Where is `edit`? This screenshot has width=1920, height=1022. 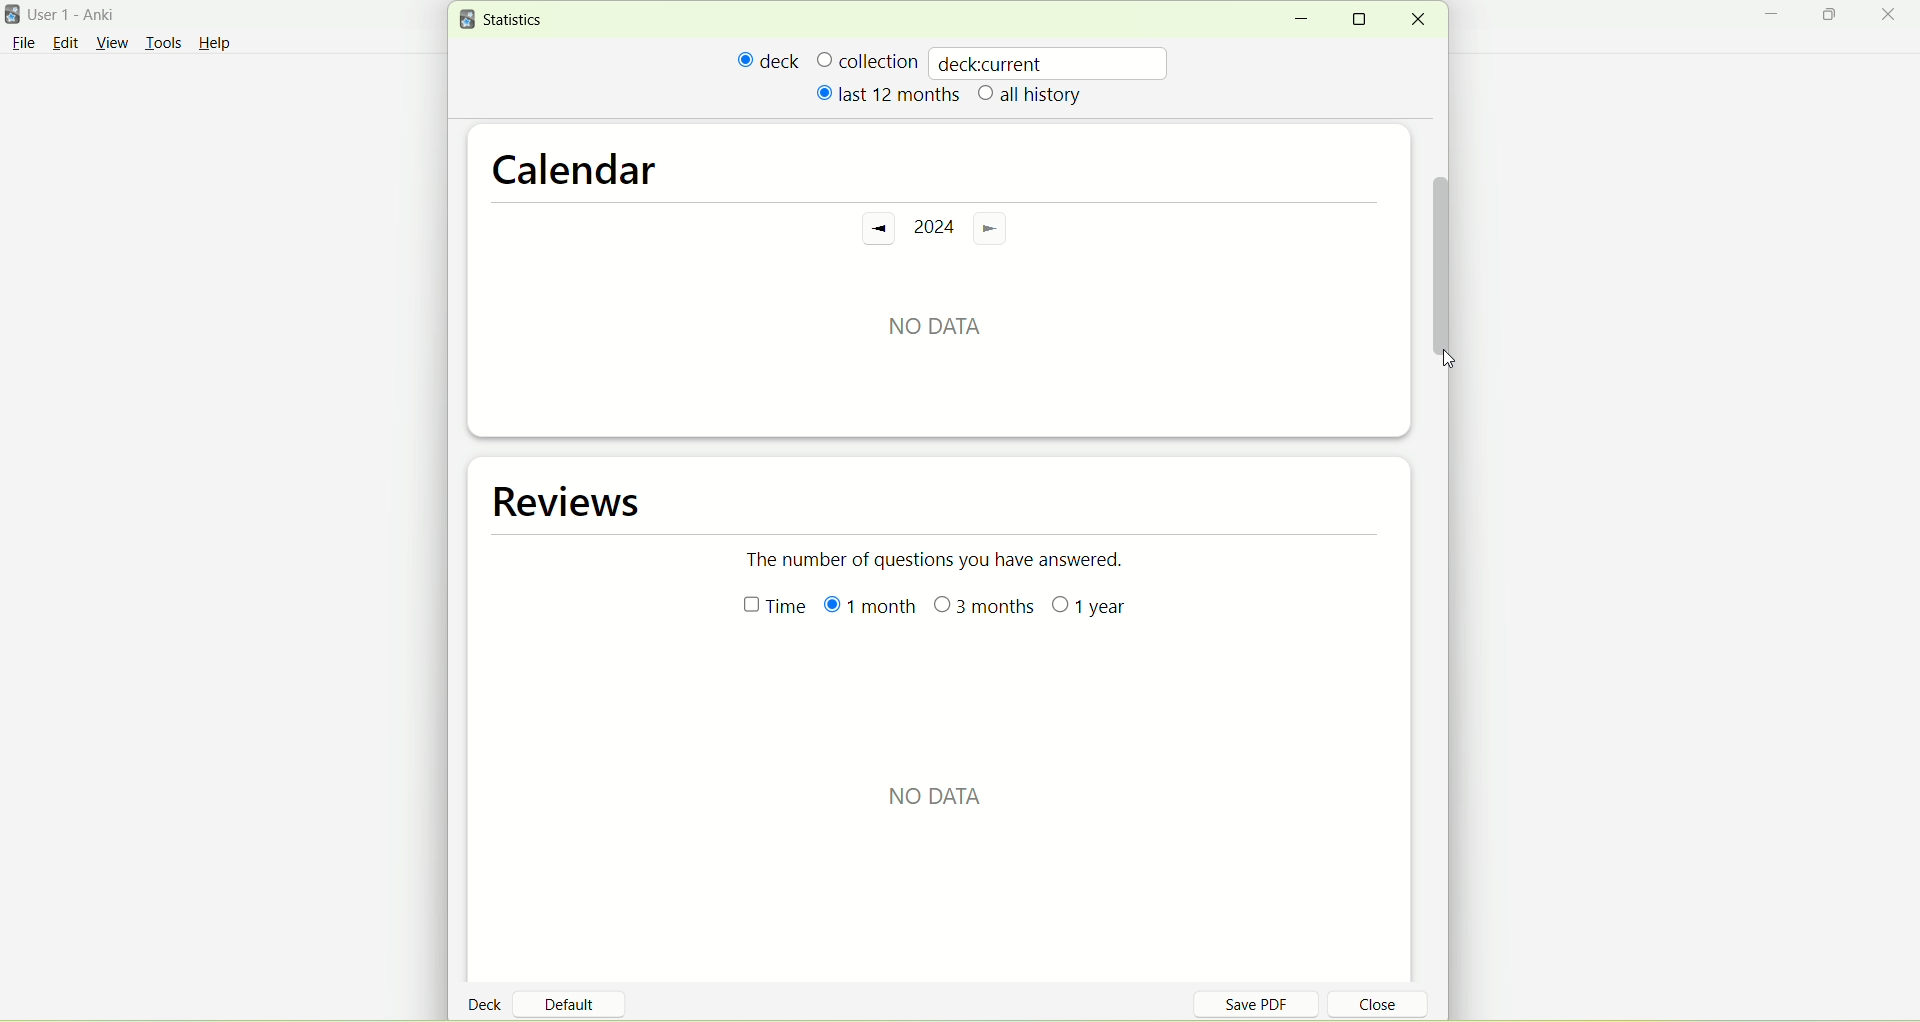
edit is located at coordinates (65, 42).